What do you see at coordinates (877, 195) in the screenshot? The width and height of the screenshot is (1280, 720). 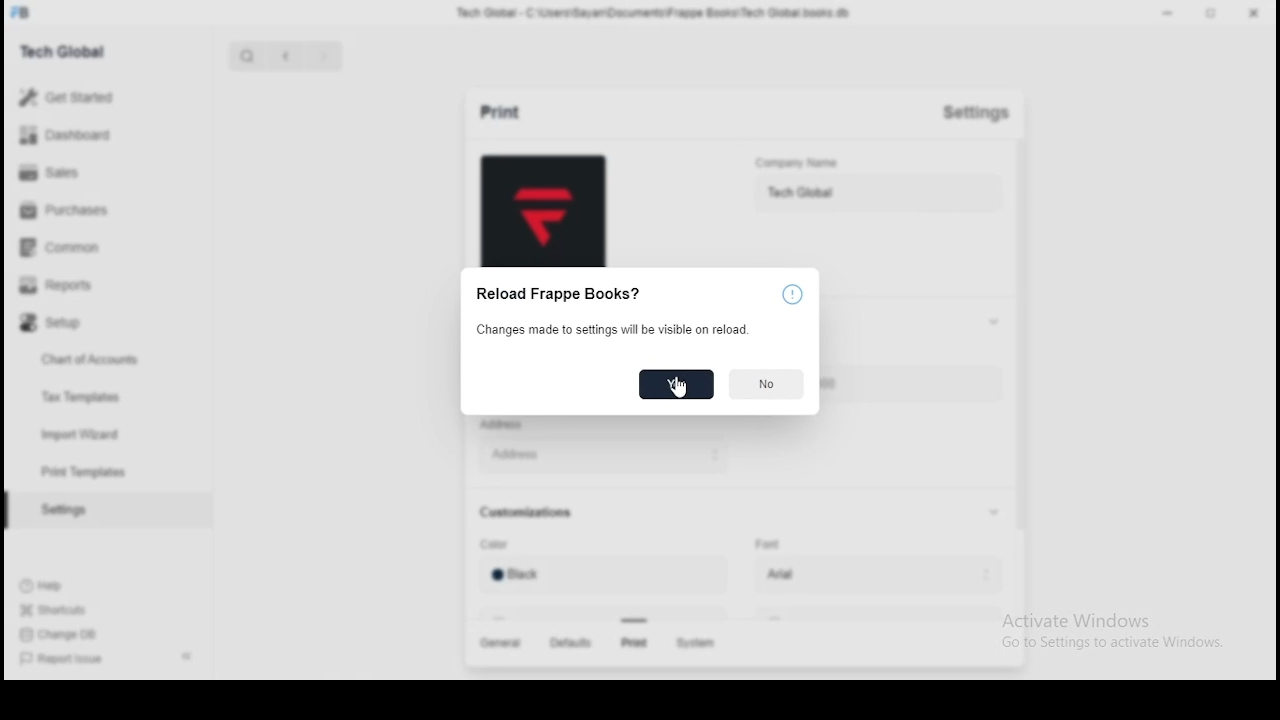 I see `COMPANY NAME INPUT BOX` at bounding box center [877, 195].